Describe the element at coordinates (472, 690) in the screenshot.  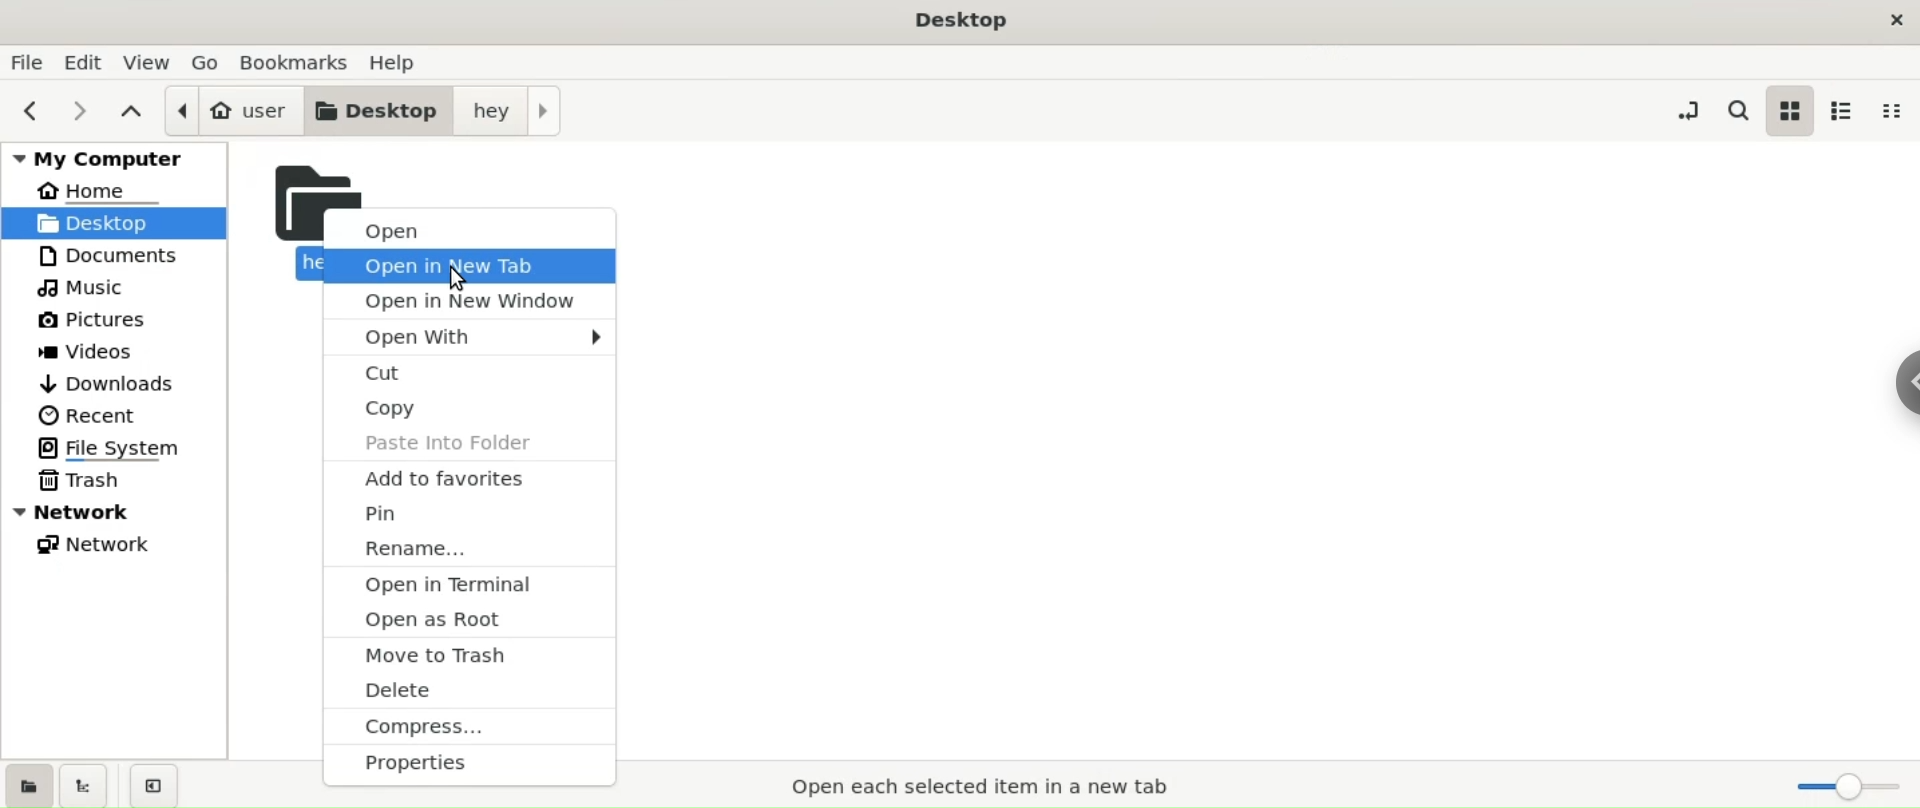
I see `delete` at that location.